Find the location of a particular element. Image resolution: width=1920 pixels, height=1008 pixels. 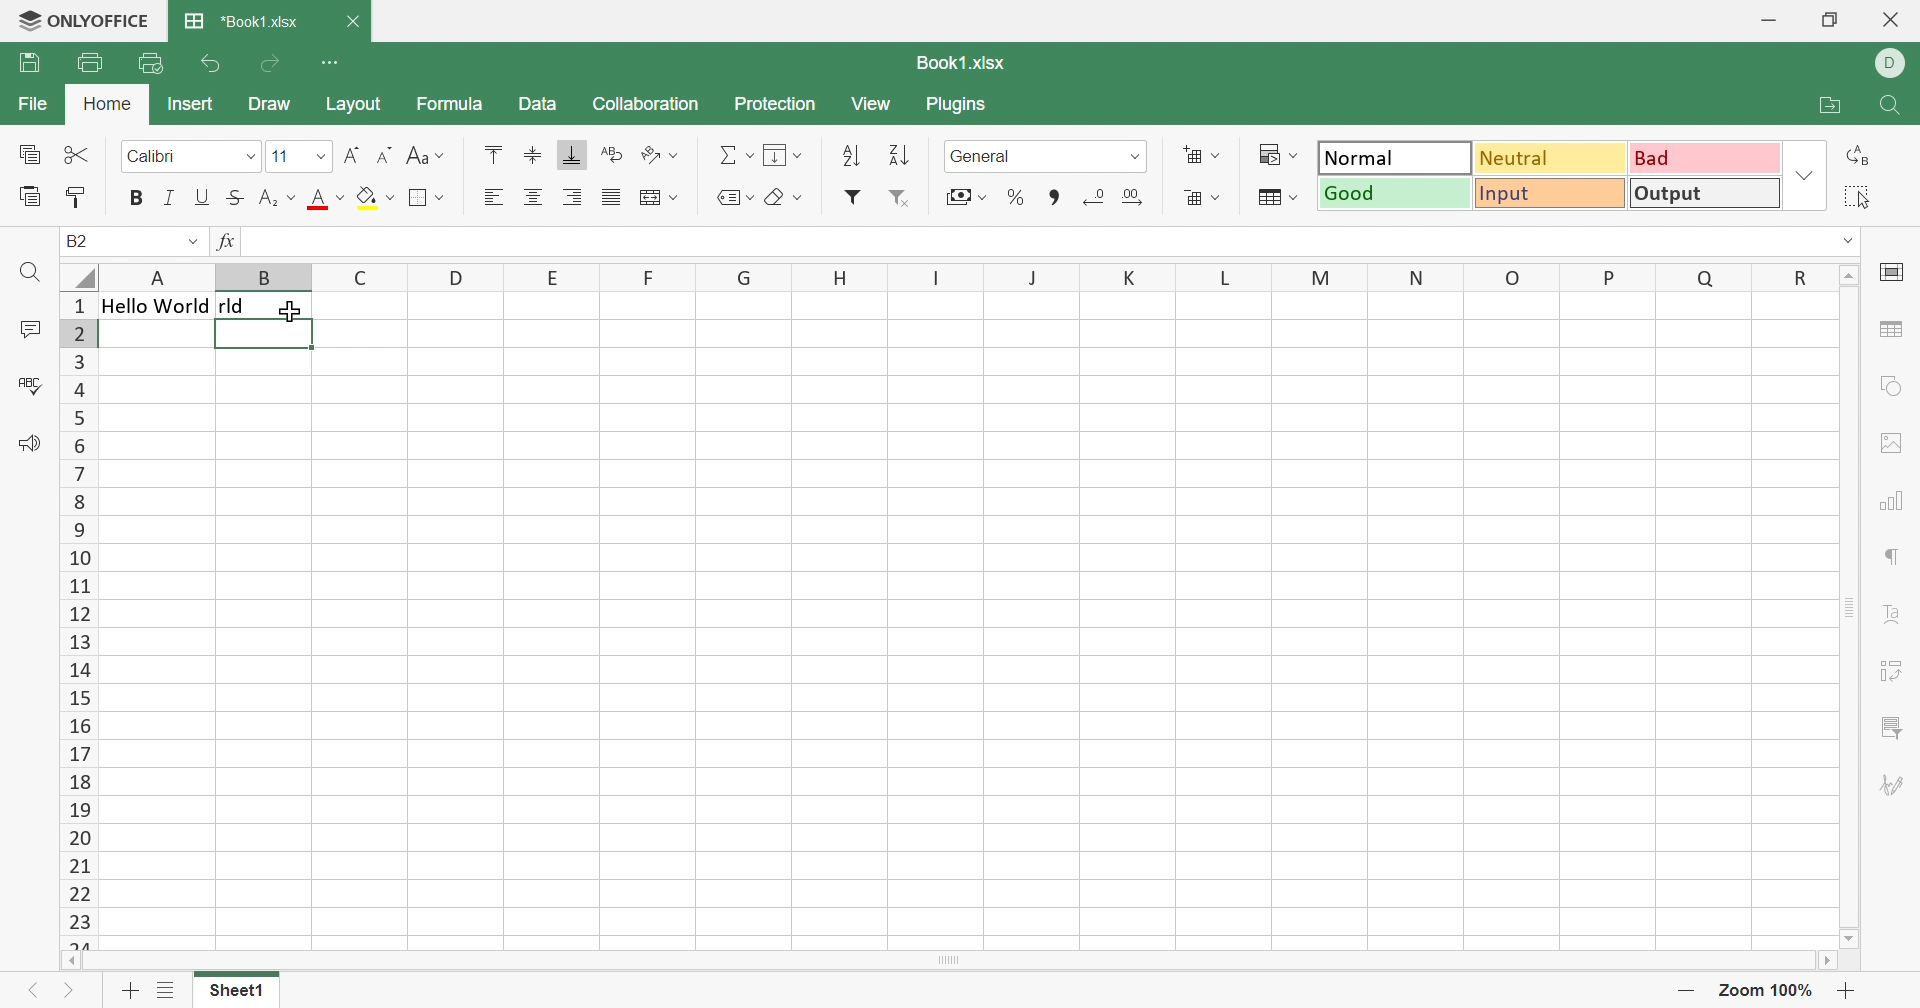

chart settings is located at coordinates (1890, 503).